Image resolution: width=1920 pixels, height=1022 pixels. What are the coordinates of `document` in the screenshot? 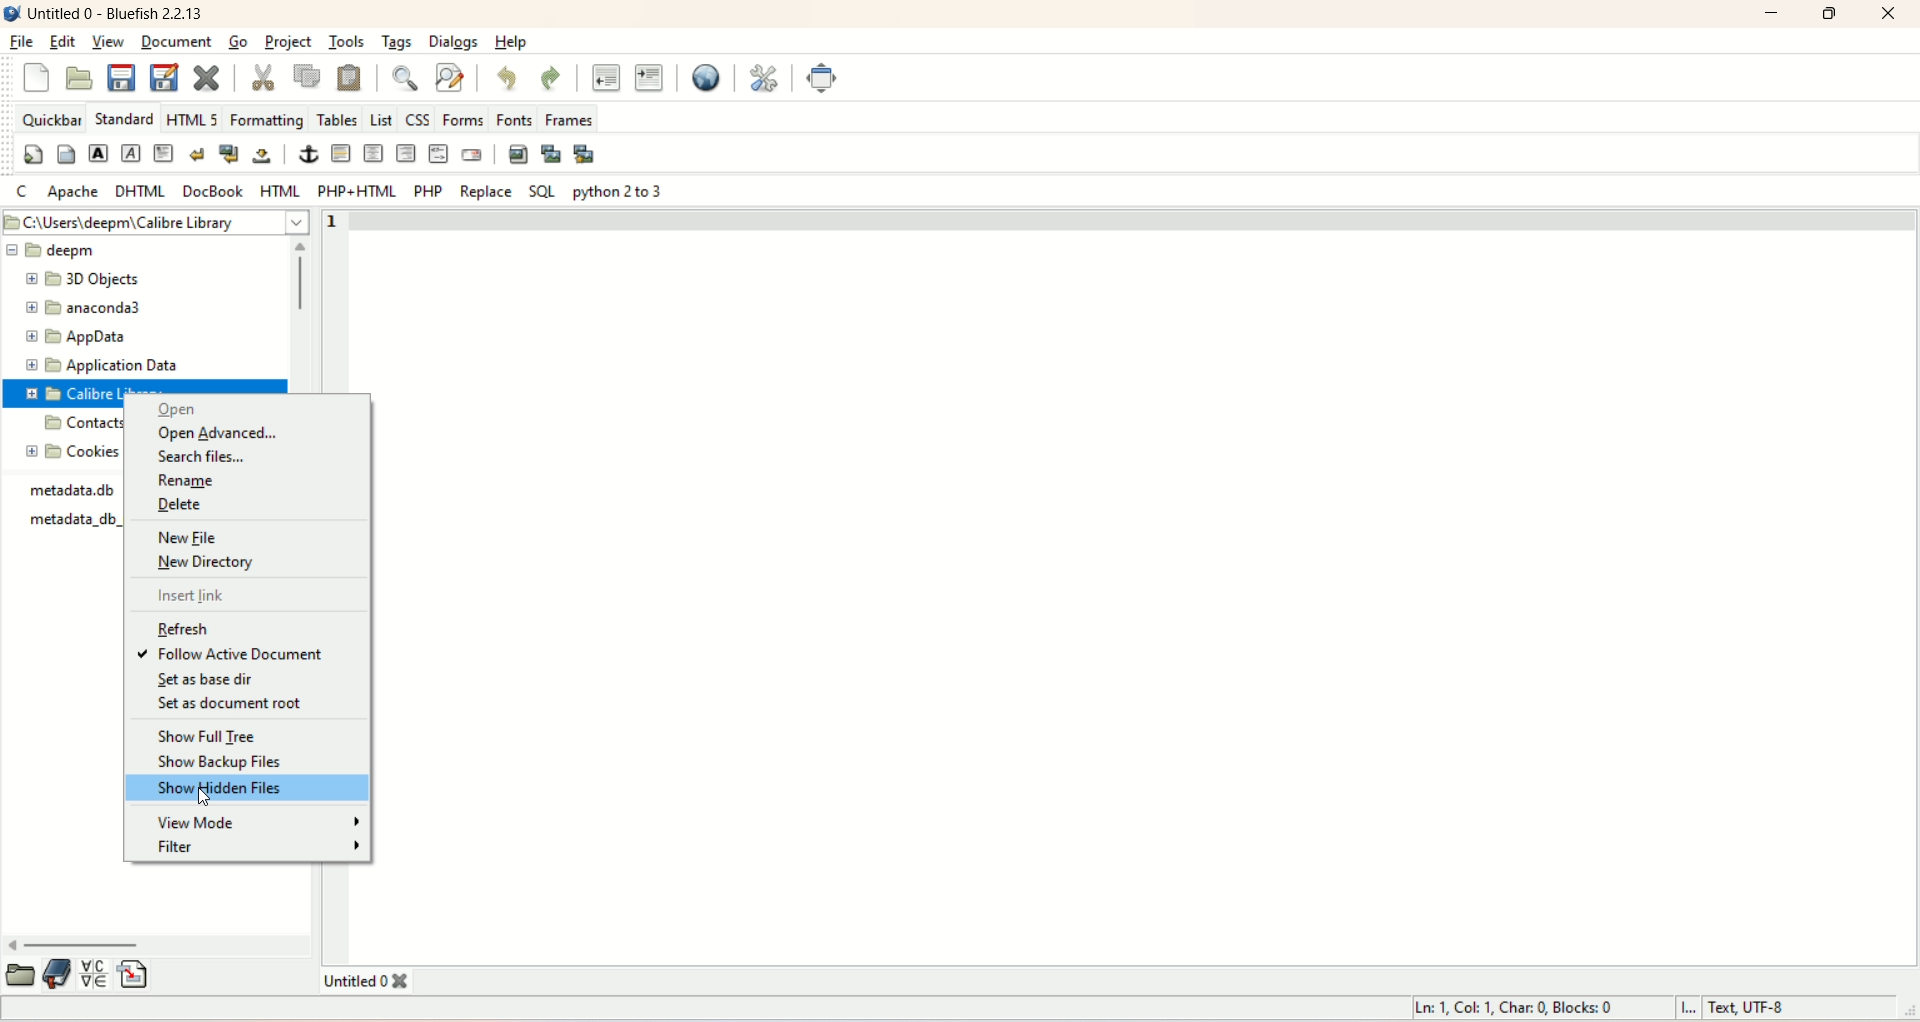 It's located at (174, 43).